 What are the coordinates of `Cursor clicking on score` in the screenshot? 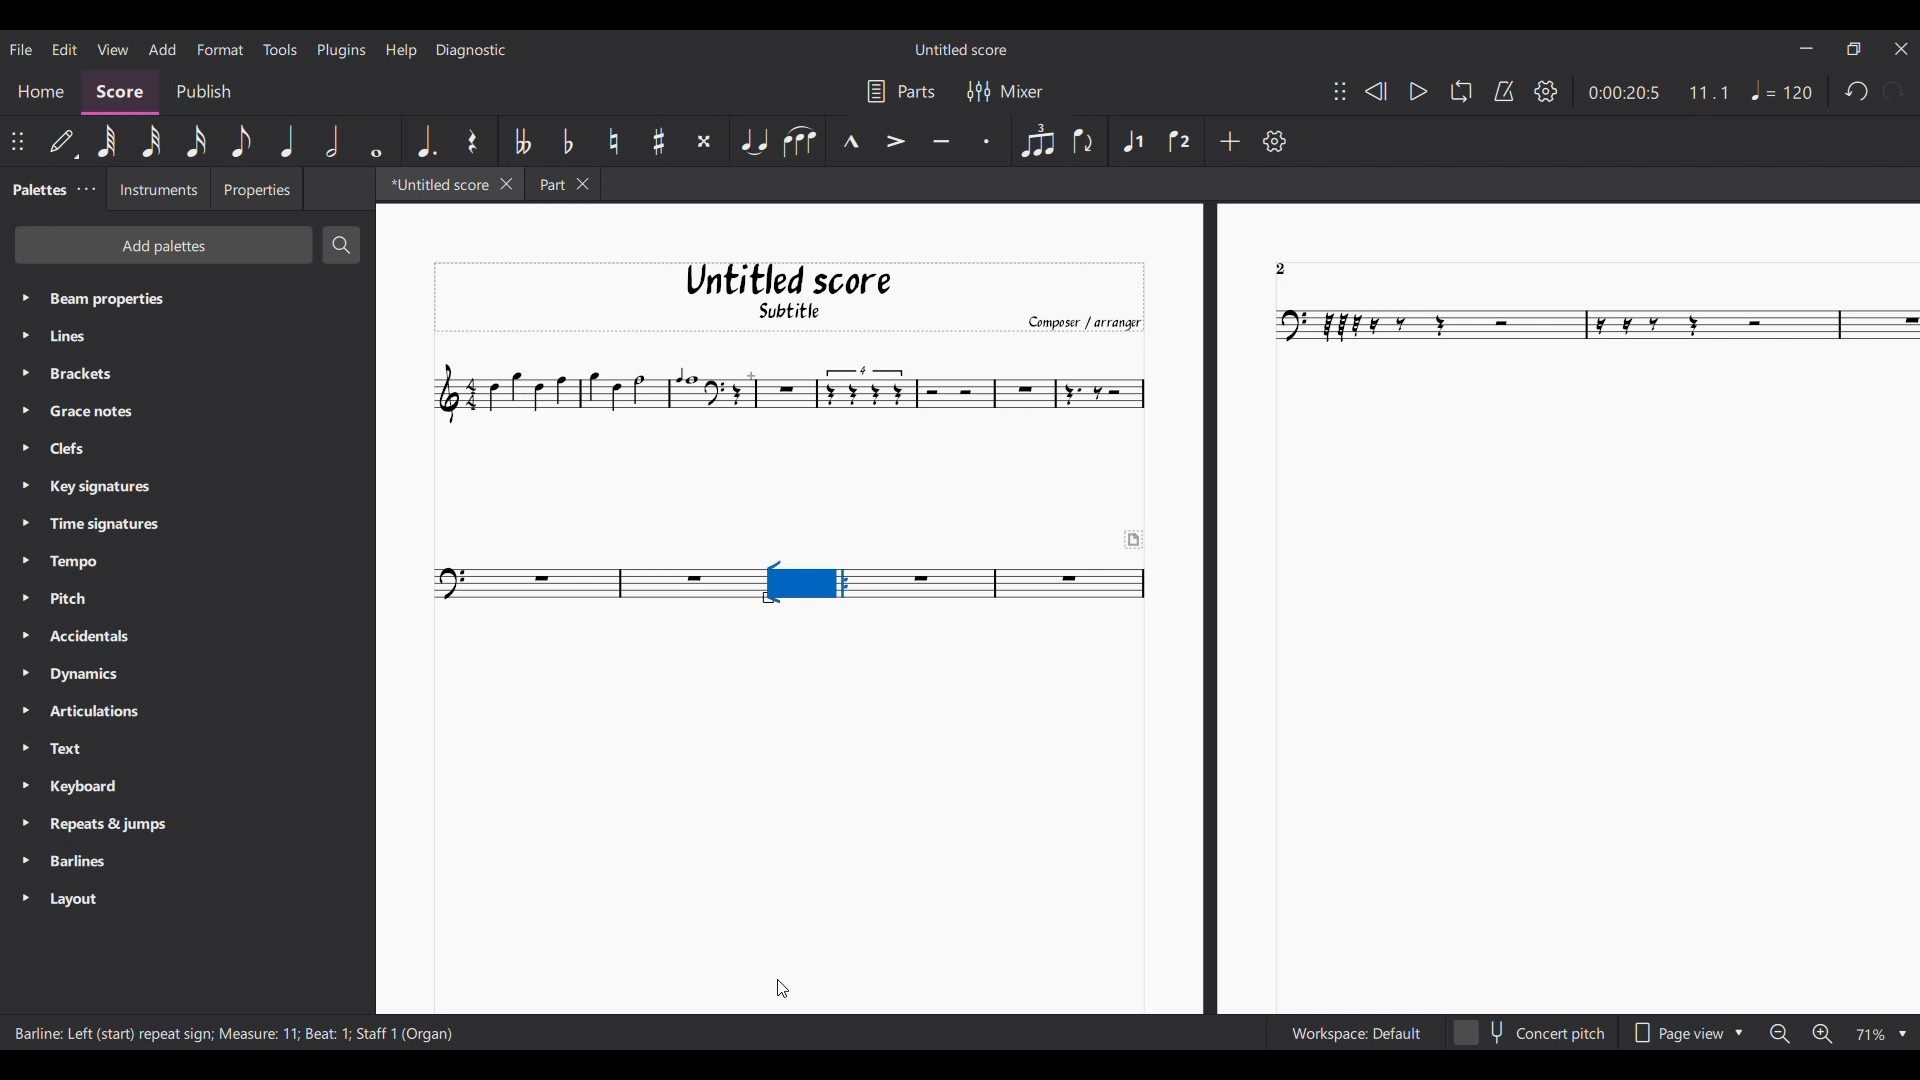 It's located at (782, 989).